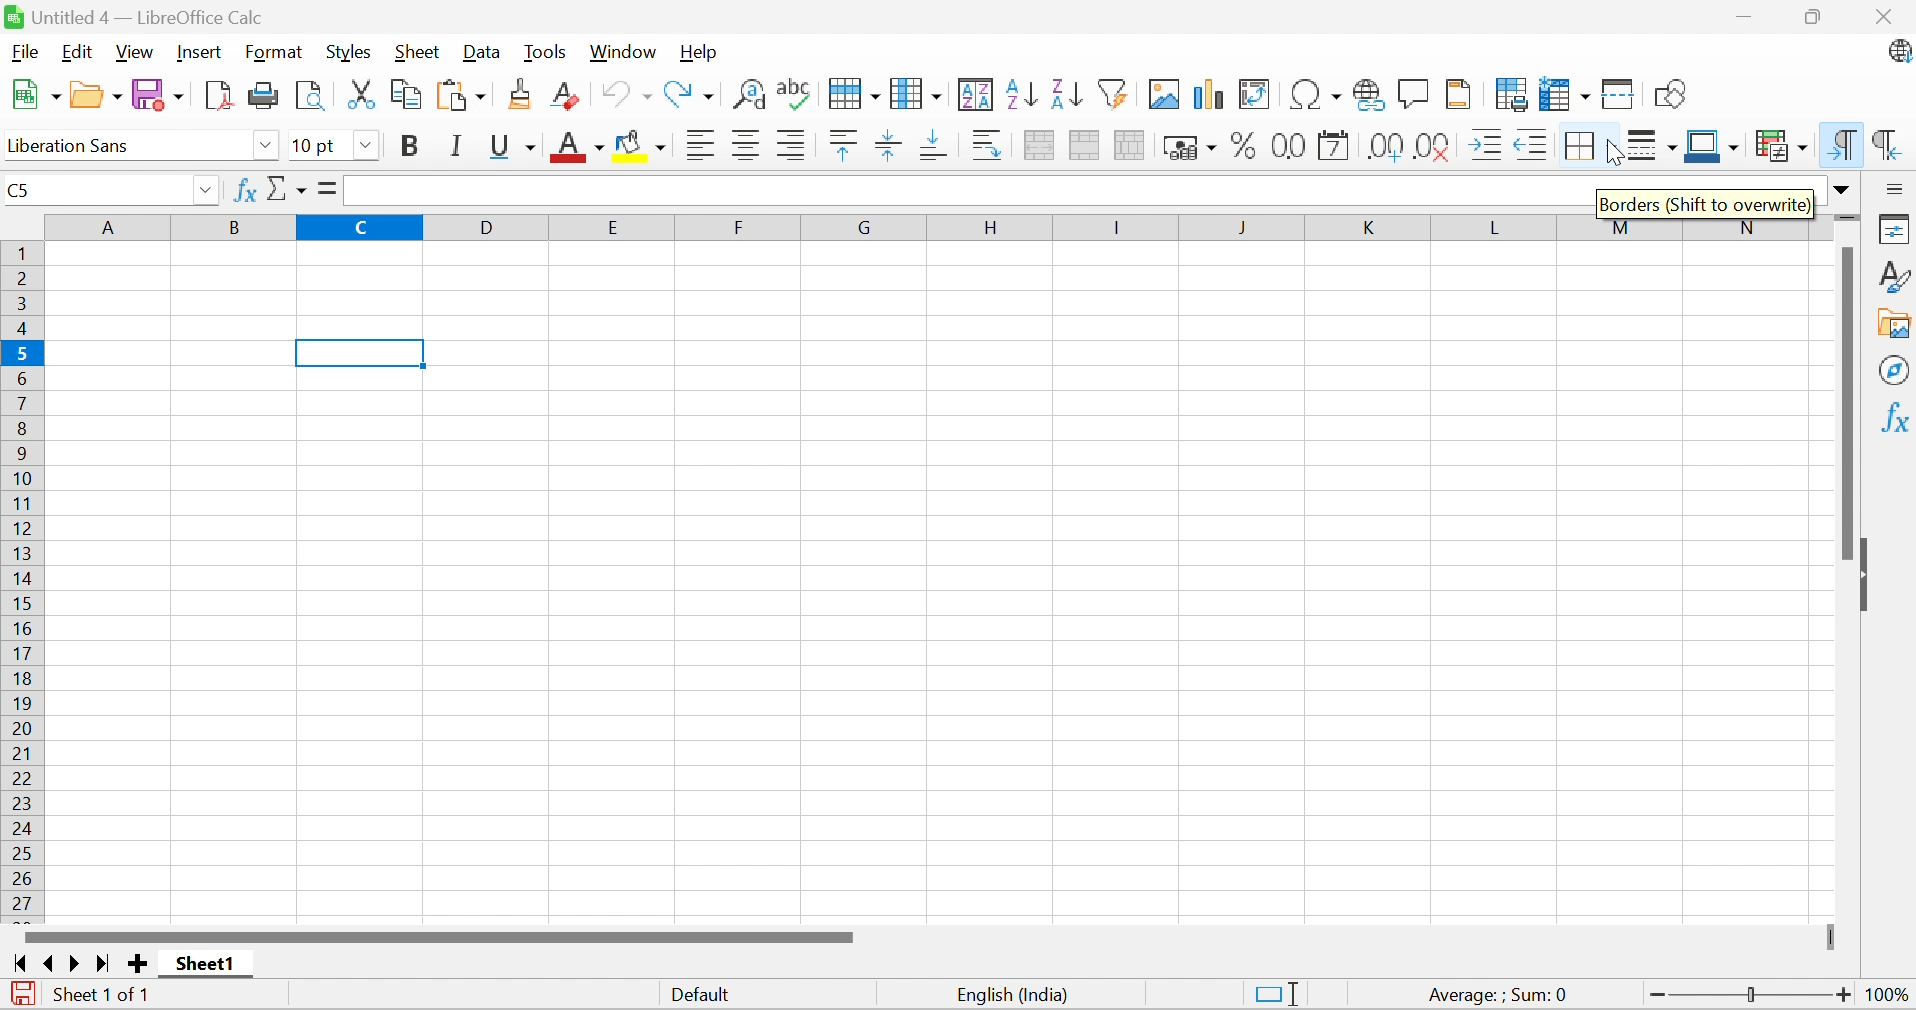  I want to click on Insert comment, so click(1414, 95).